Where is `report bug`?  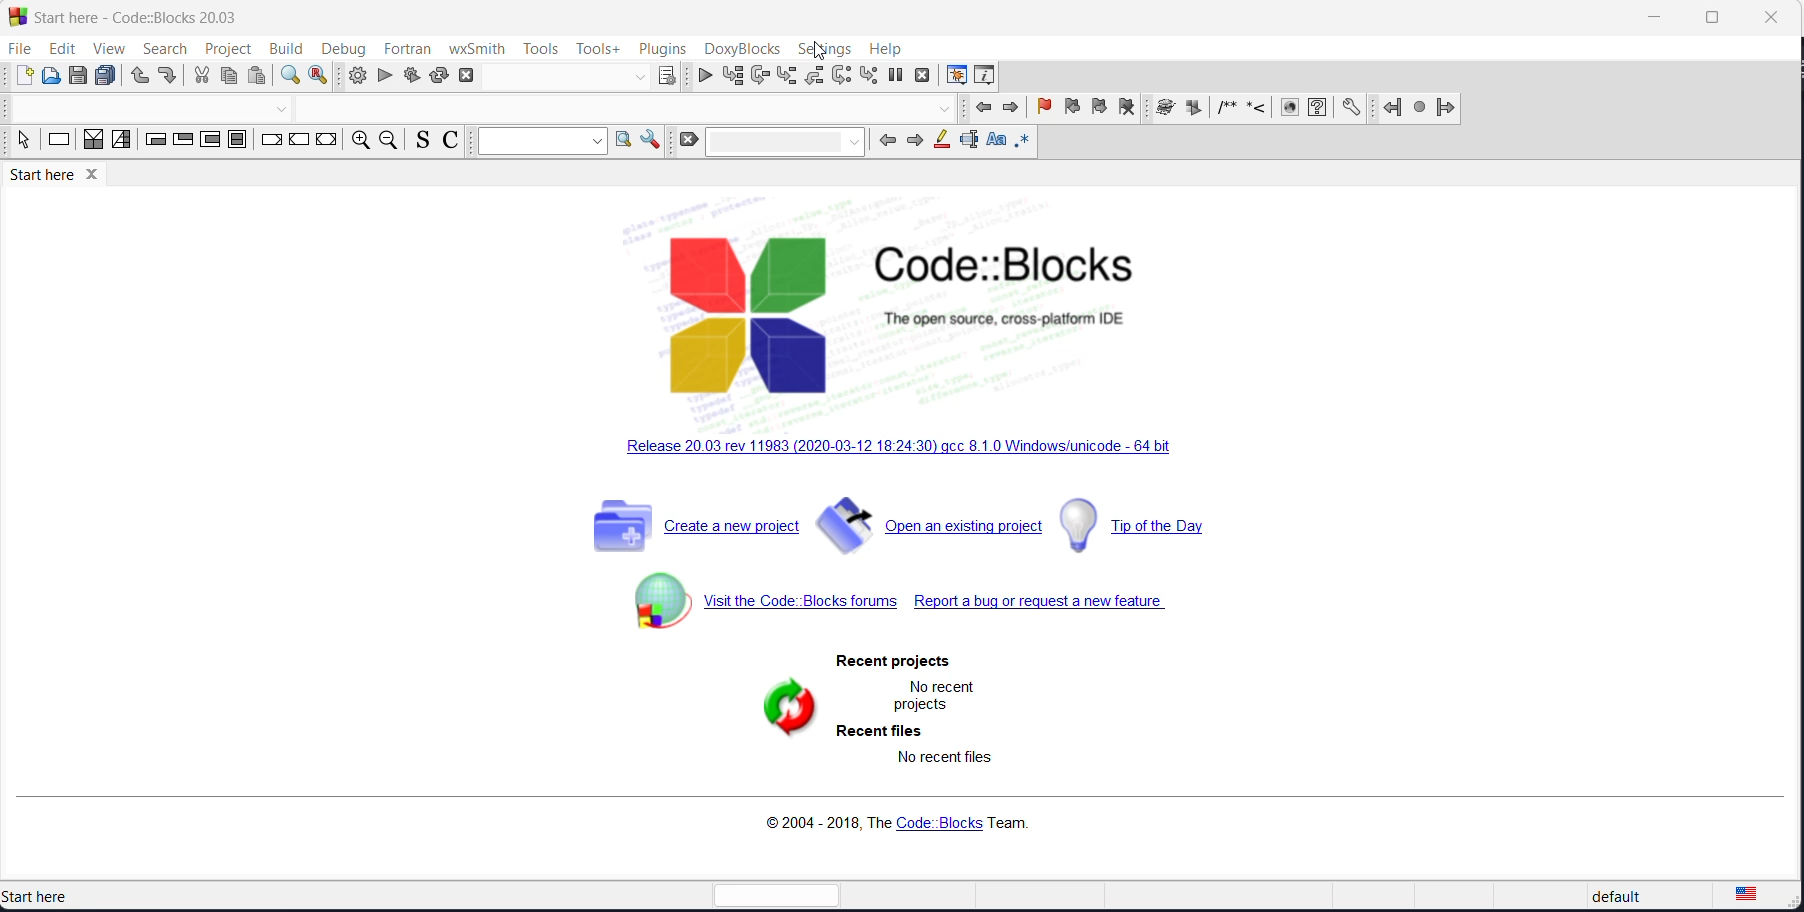 report bug is located at coordinates (1074, 605).